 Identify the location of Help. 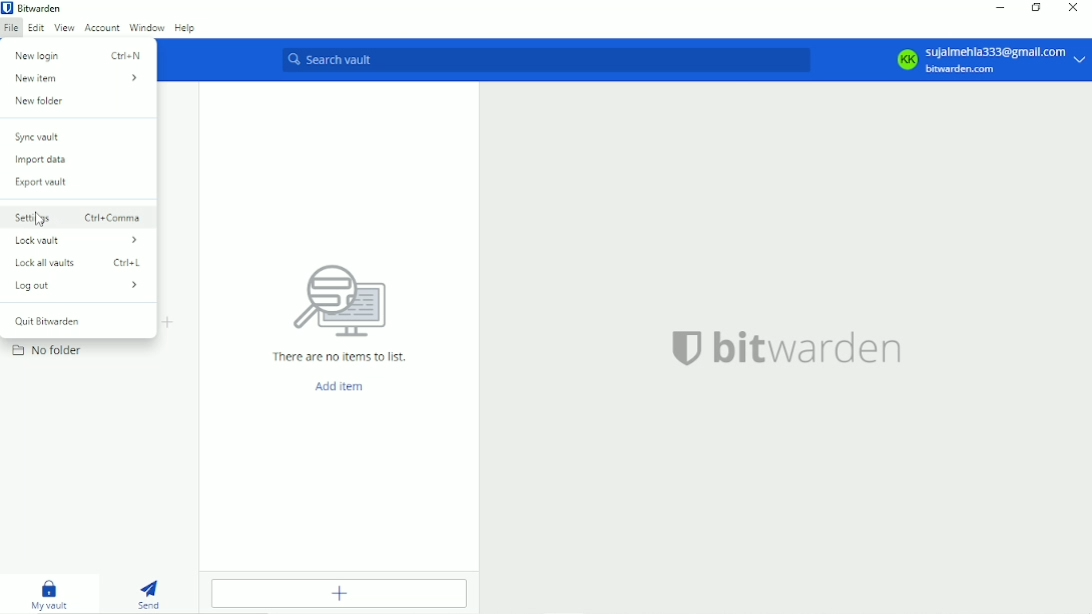
(186, 28).